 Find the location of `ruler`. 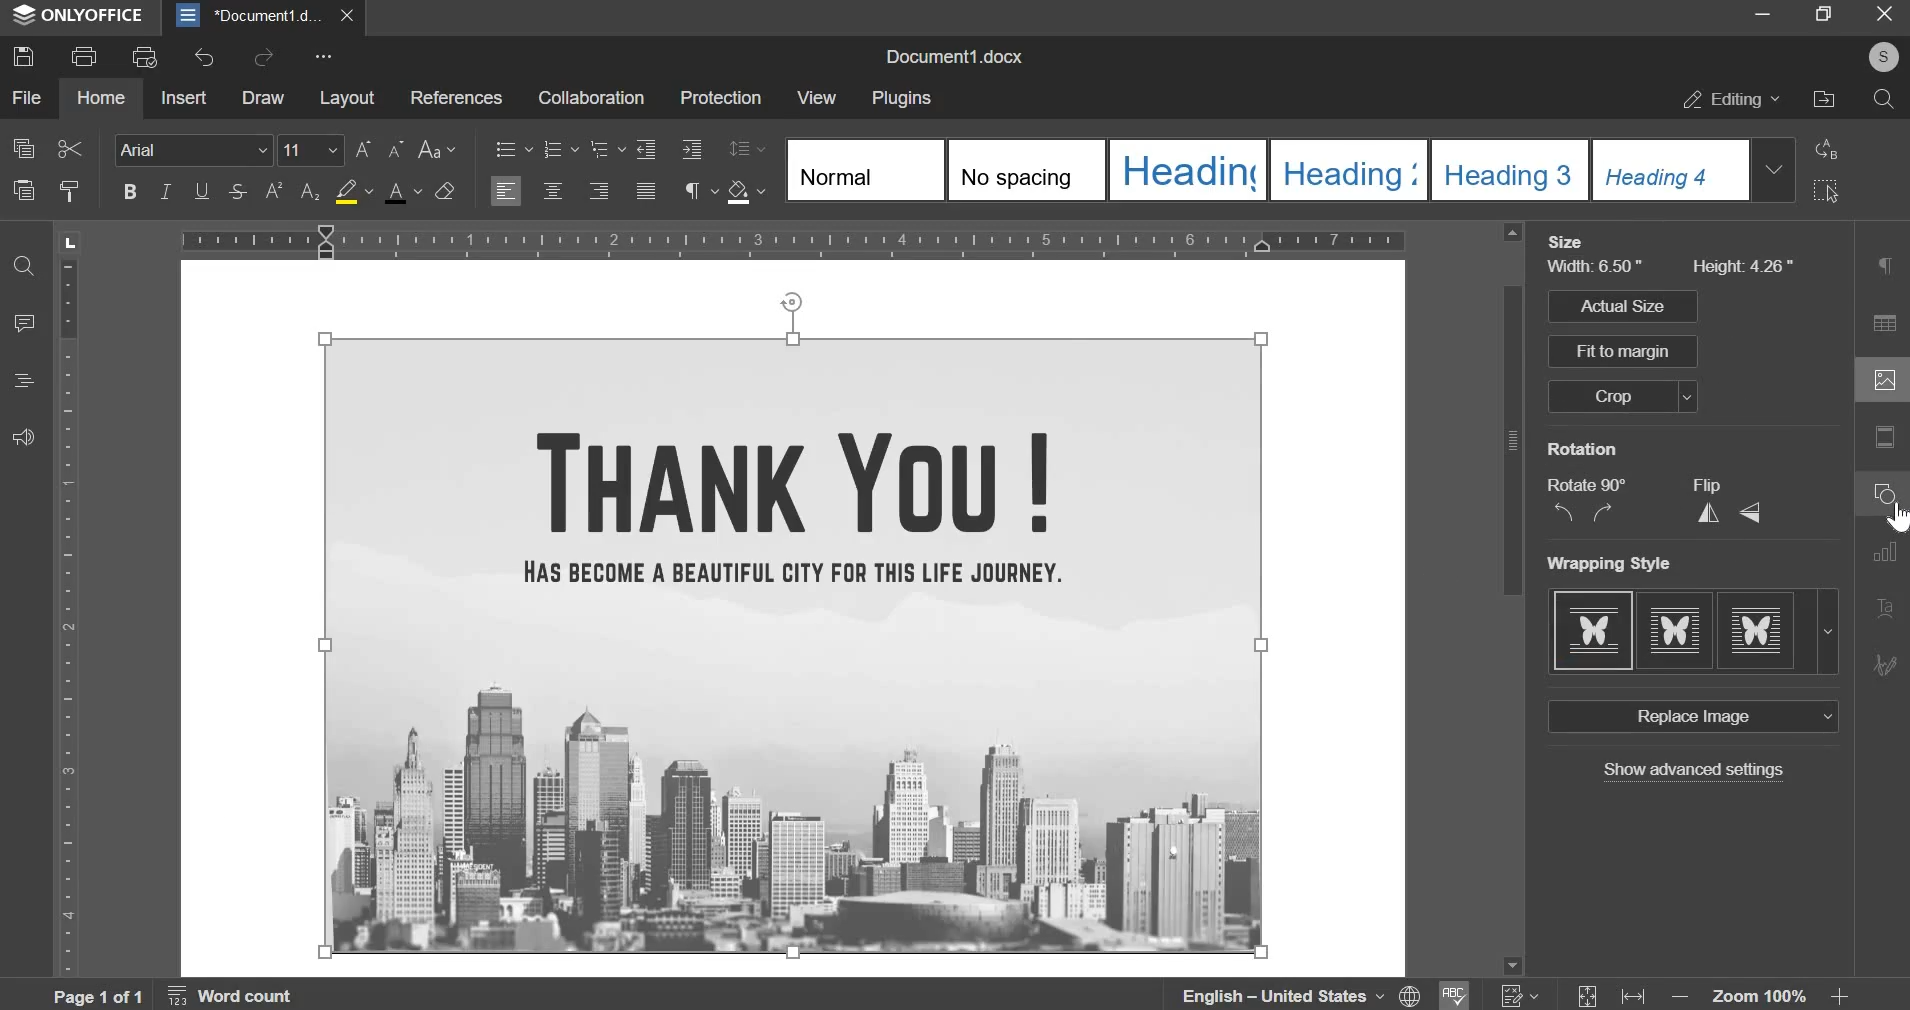

ruler is located at coordinates (795, 239).